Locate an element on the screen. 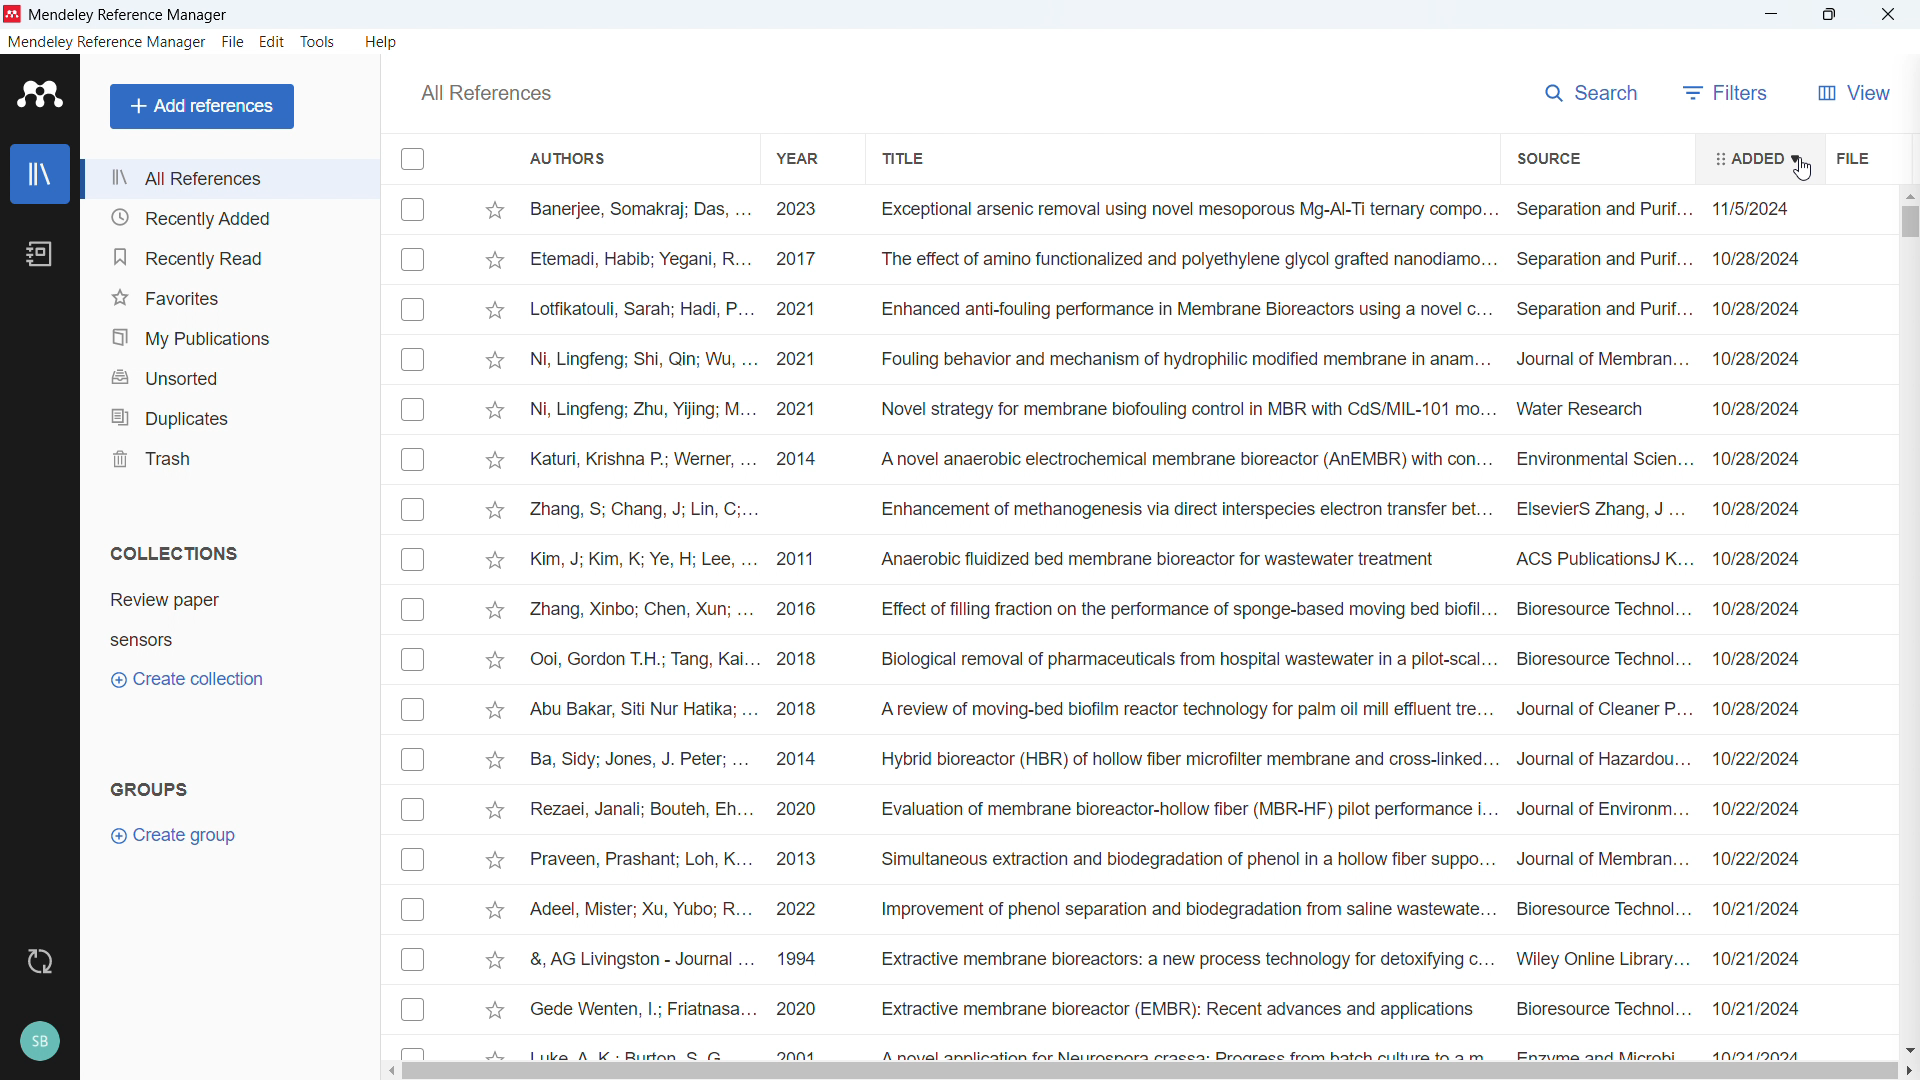  Create group  is located at coordinates (176, 835).